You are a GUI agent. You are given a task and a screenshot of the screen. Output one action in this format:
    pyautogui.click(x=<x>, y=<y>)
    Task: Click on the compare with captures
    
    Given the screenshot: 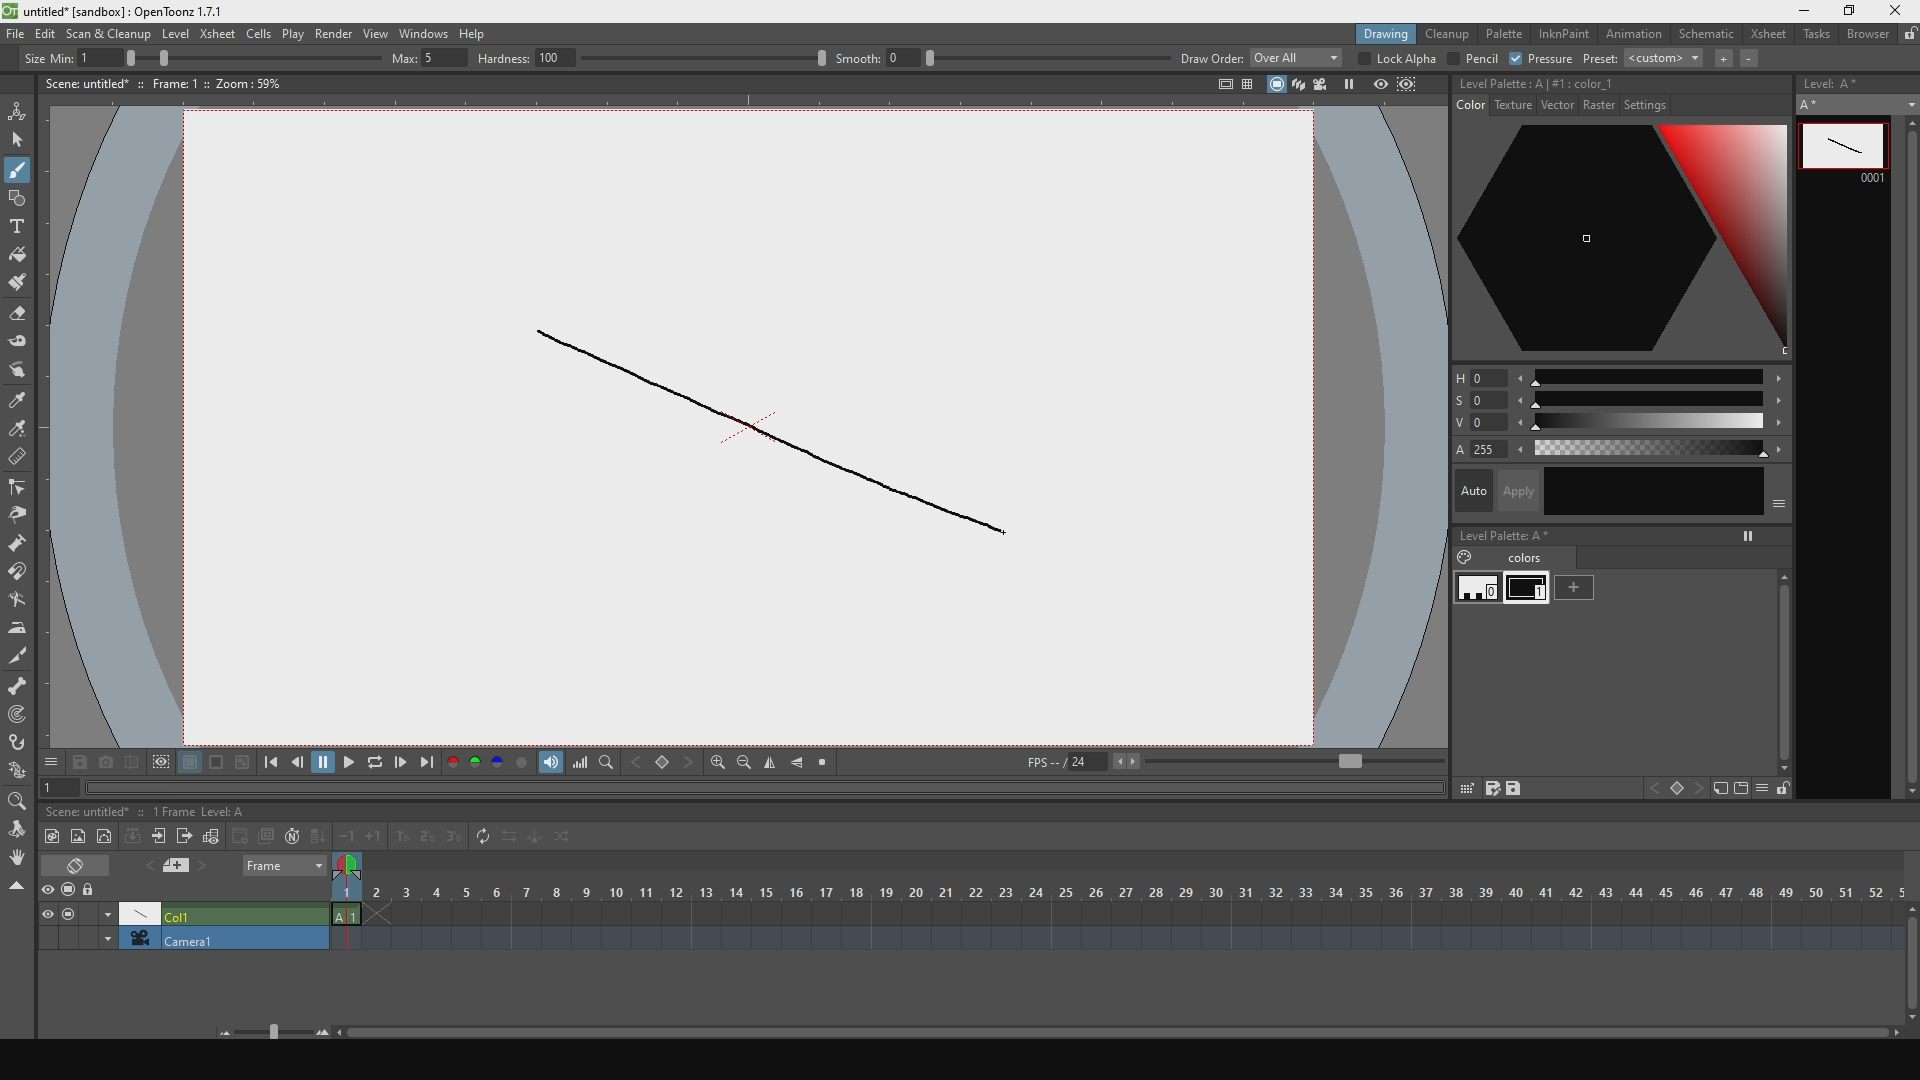 What is the action you would take?
    pyautogui.click(x=132, y=764)
    